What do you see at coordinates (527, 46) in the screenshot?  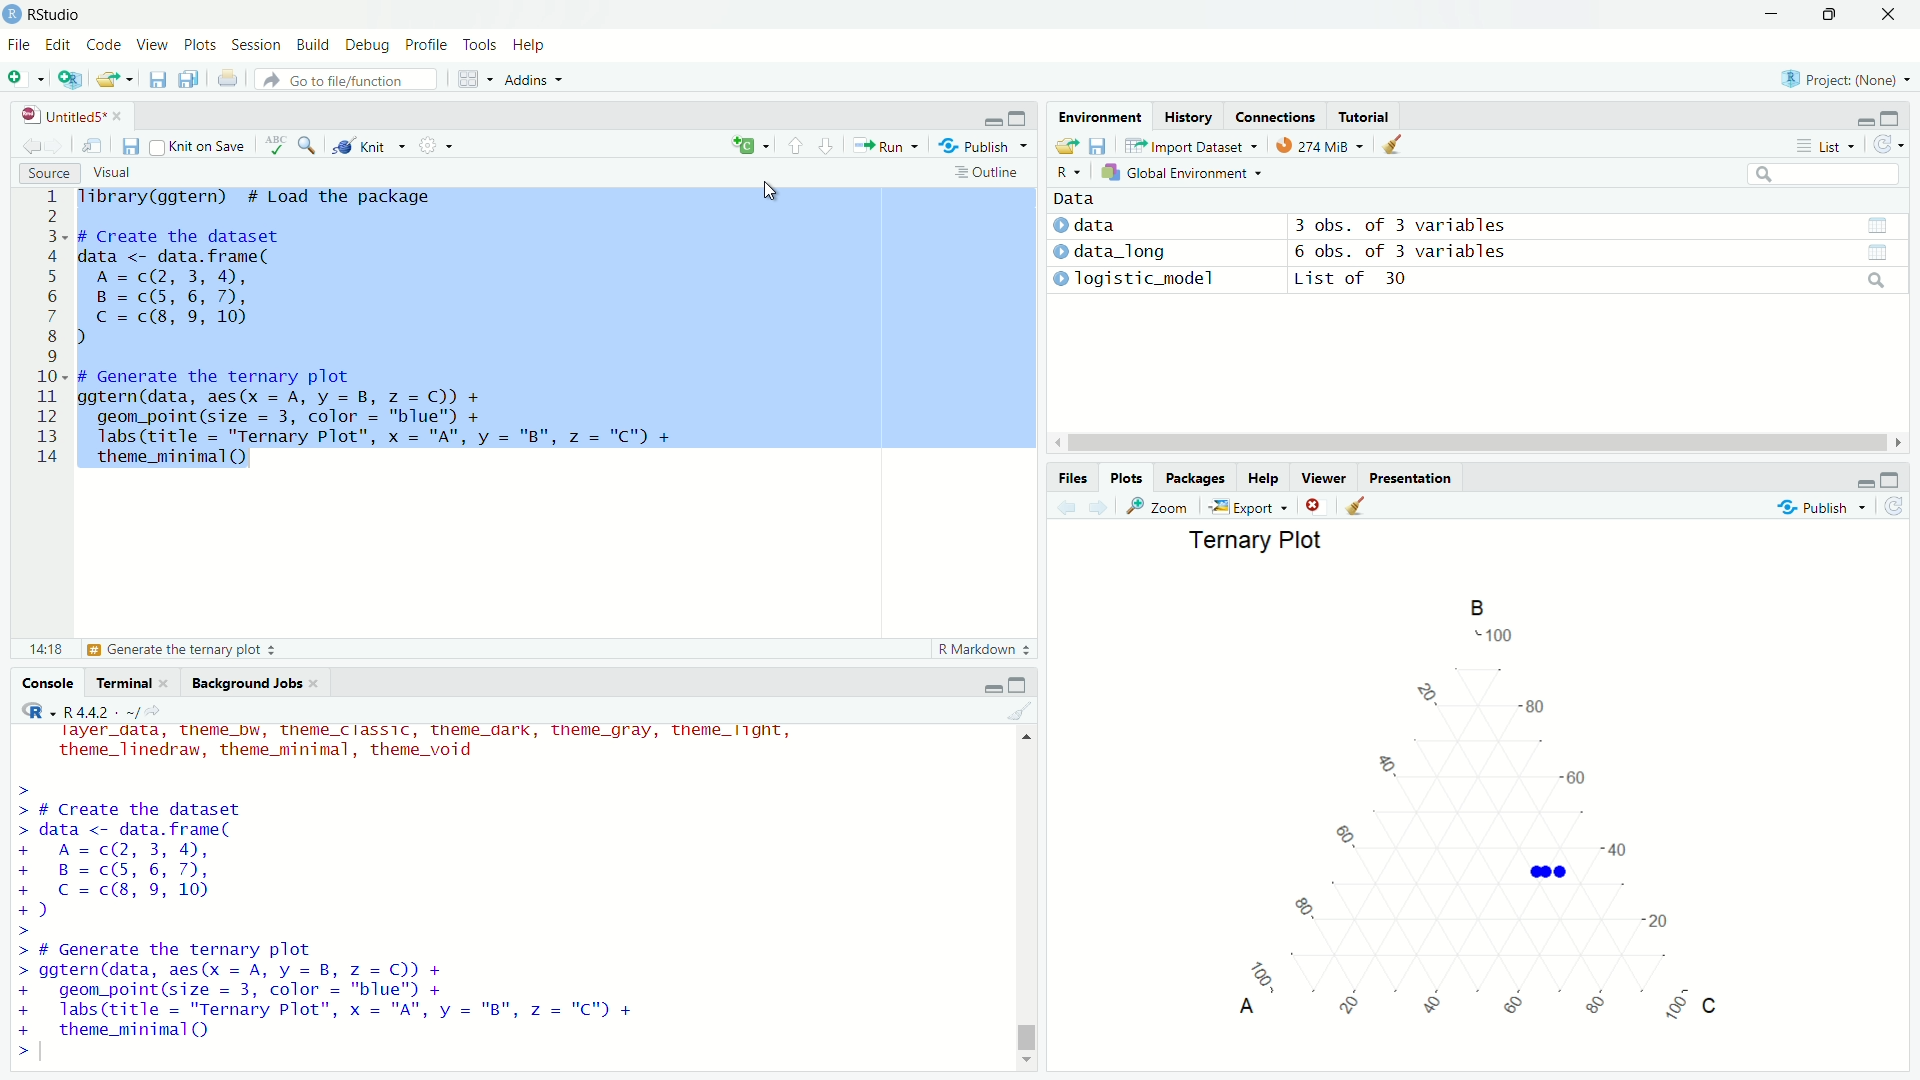 I see `Help` at bounding box center [527, 46].